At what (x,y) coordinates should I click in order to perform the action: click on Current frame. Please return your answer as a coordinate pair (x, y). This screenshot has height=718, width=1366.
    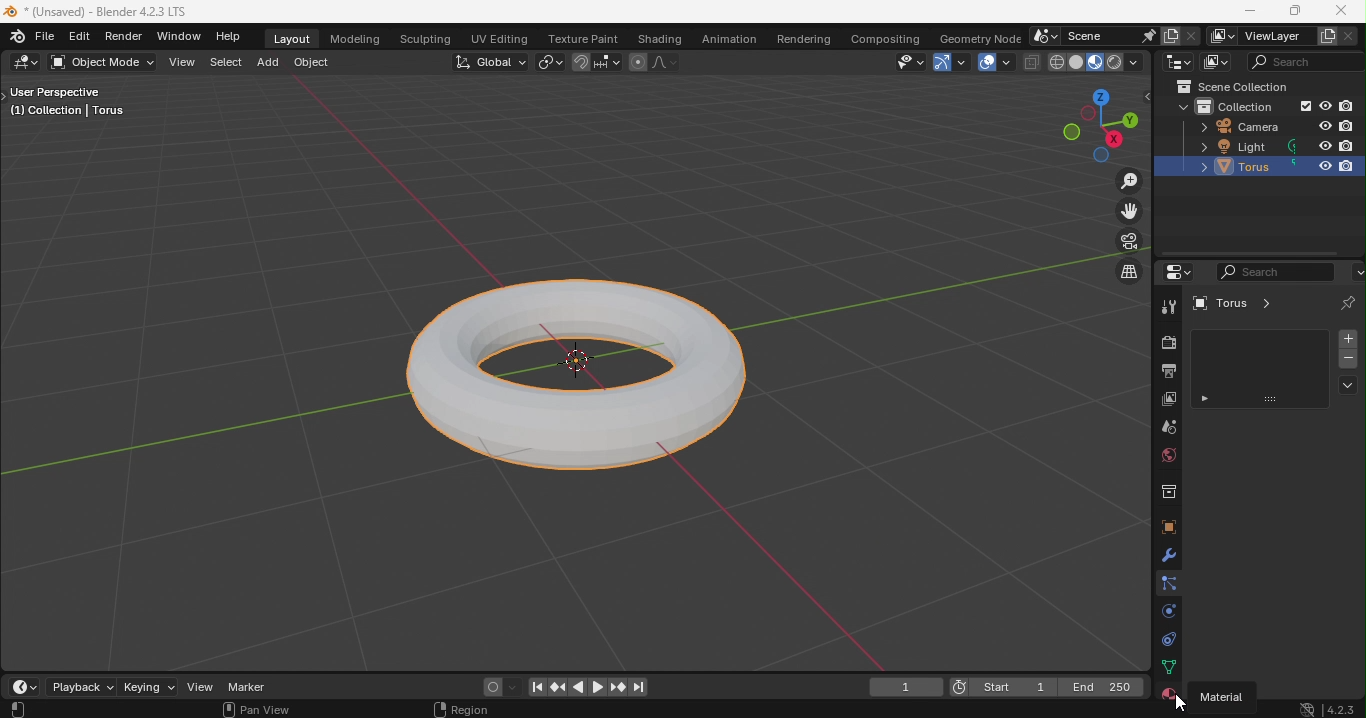
    Looking at the image, I should click on (961, 688).